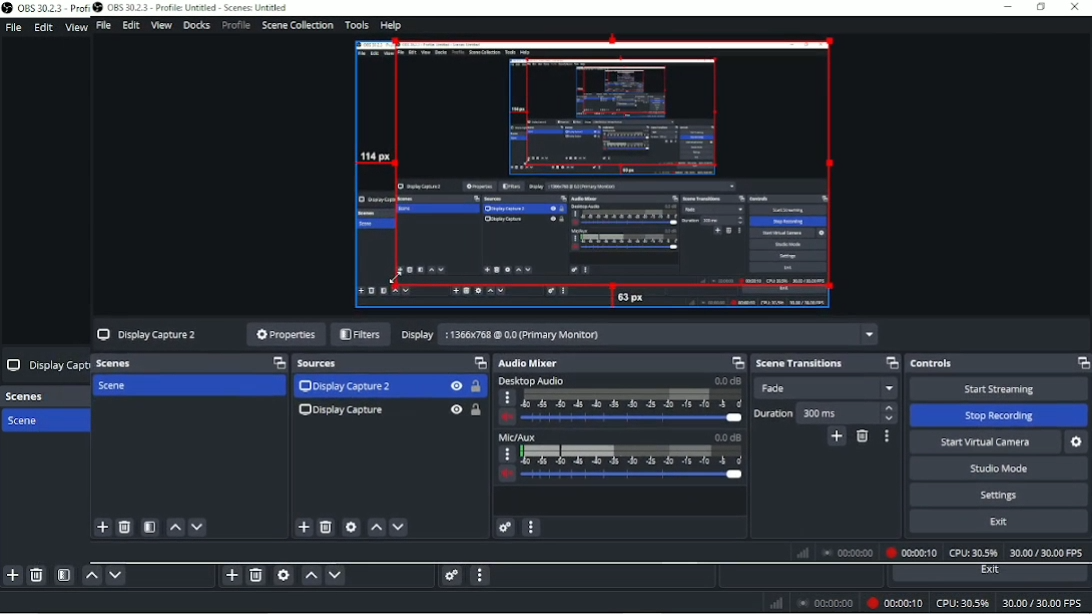 The height and width of the screenshot is (614, 1092). I want to click on minimise, so click(1006, 7).